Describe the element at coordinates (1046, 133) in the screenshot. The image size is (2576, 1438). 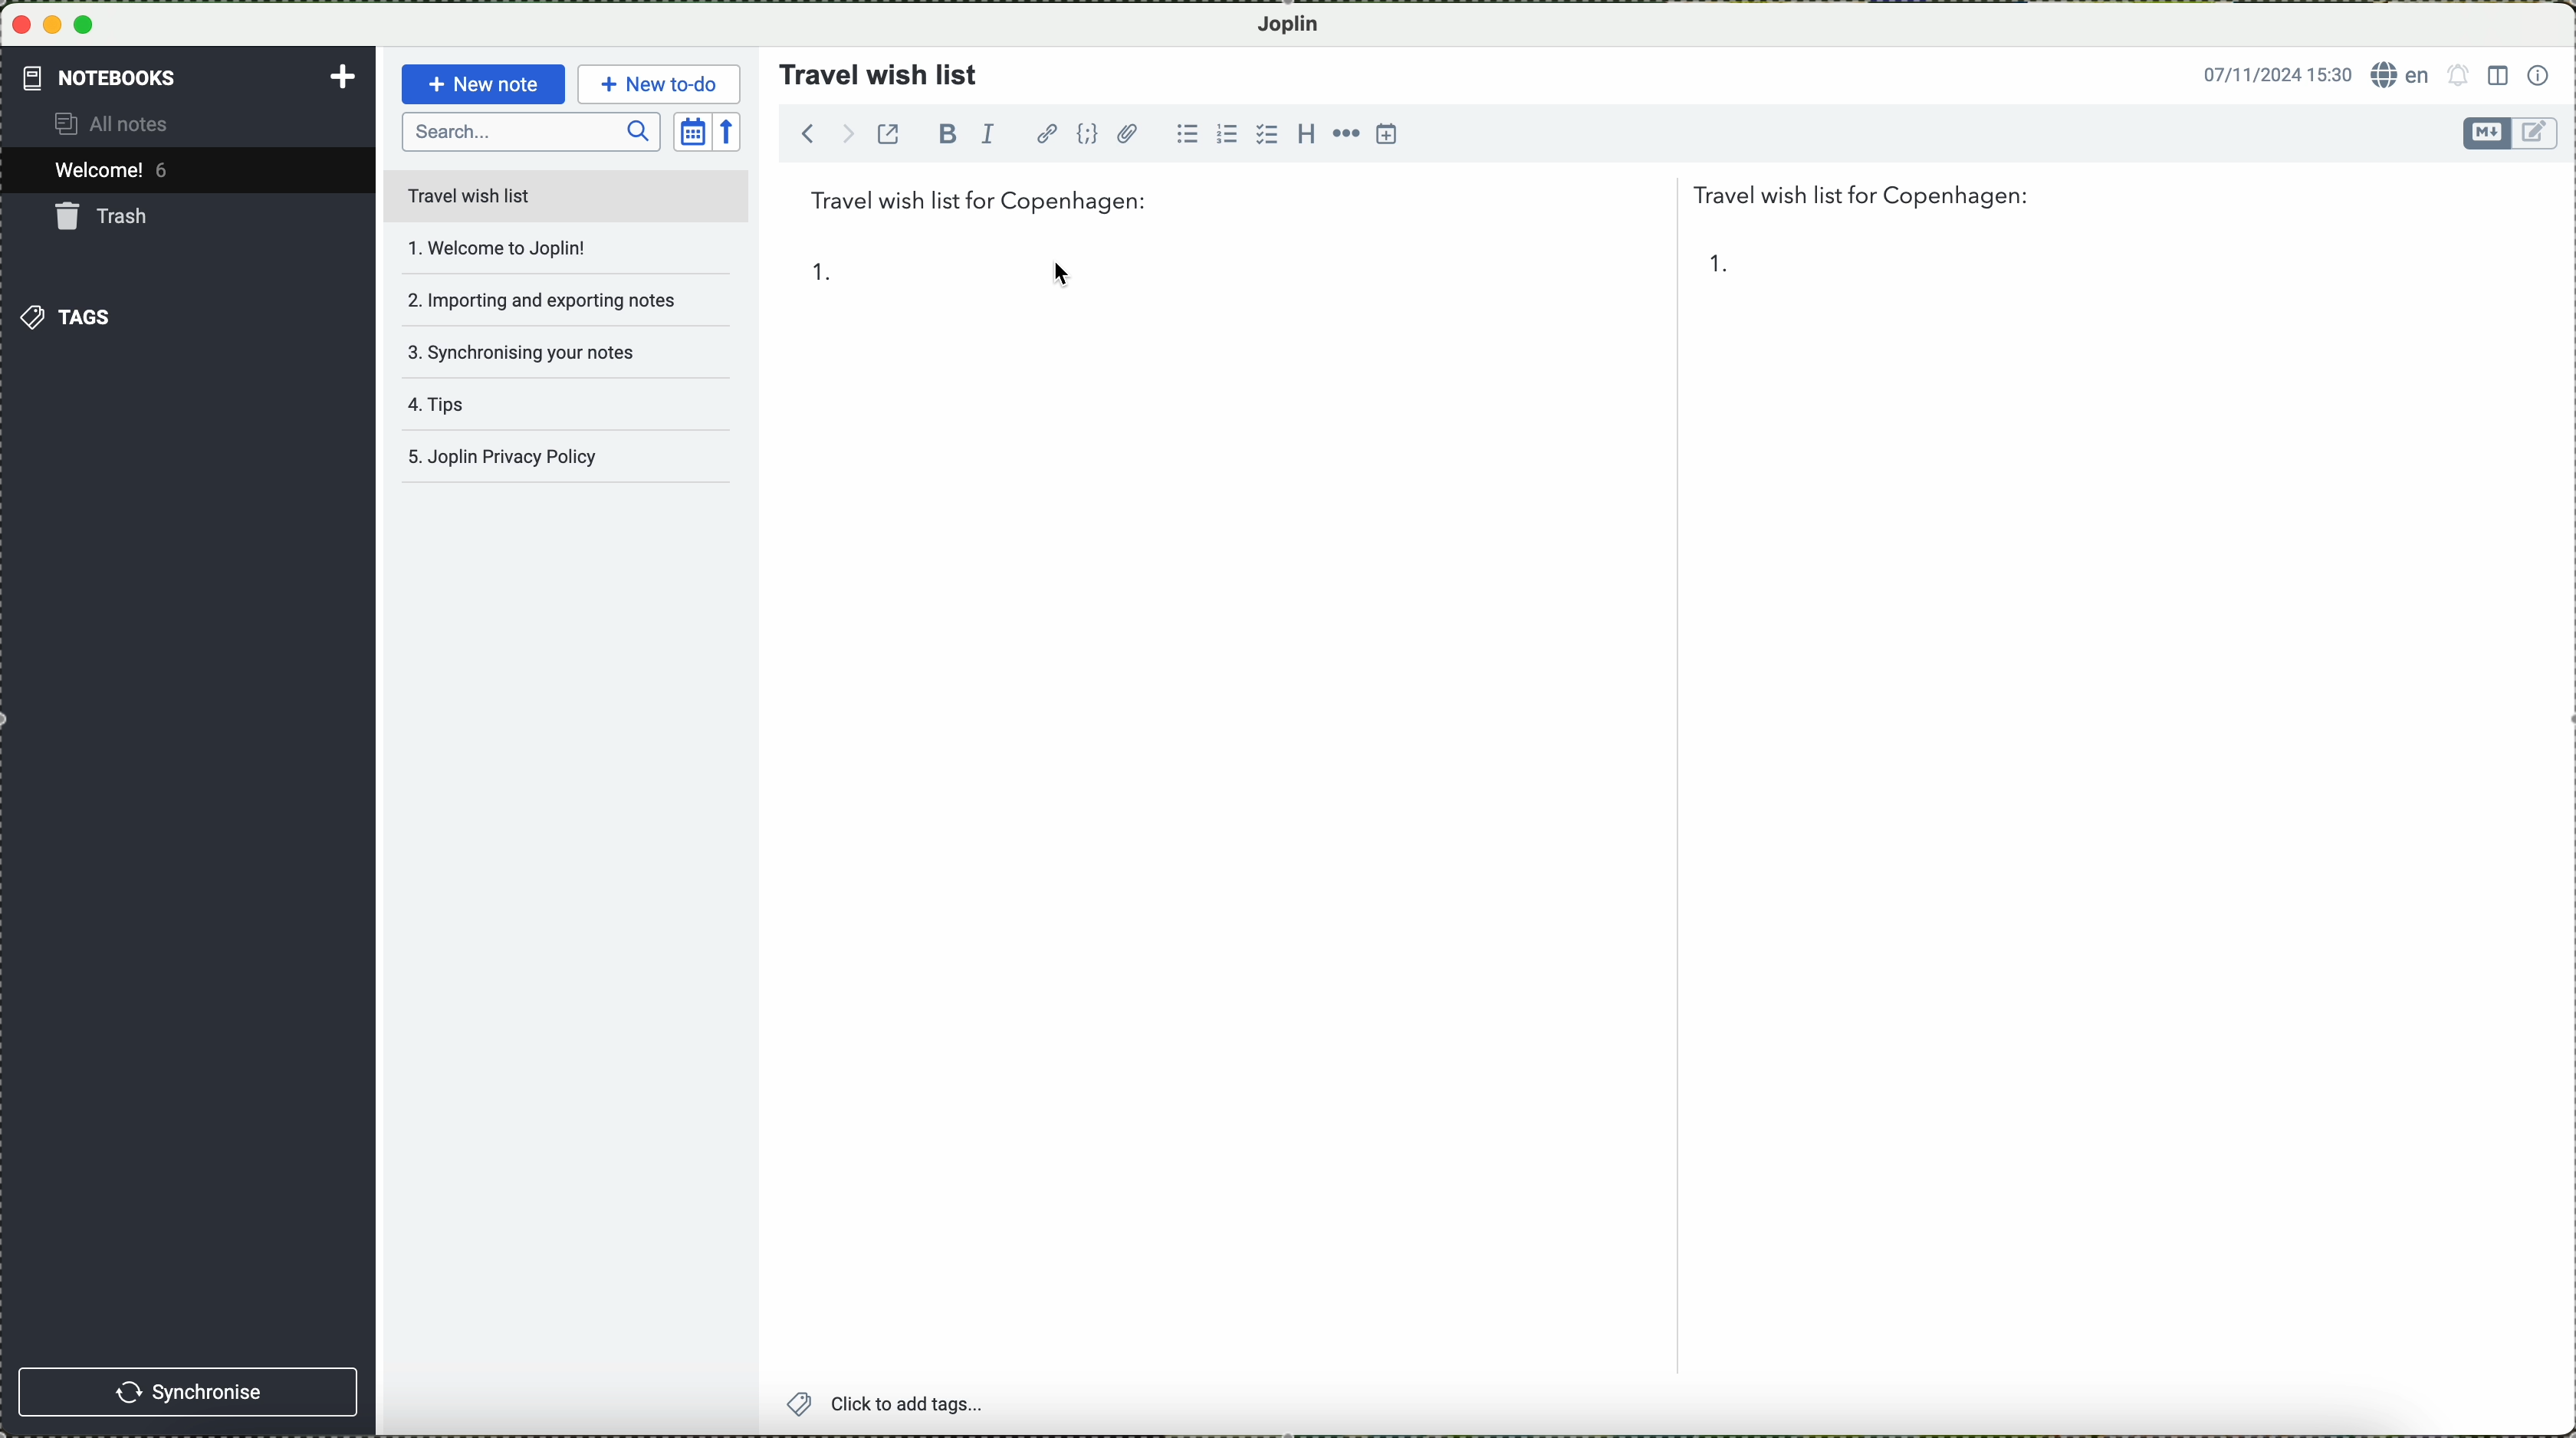
I see `hyperlink` at that location.